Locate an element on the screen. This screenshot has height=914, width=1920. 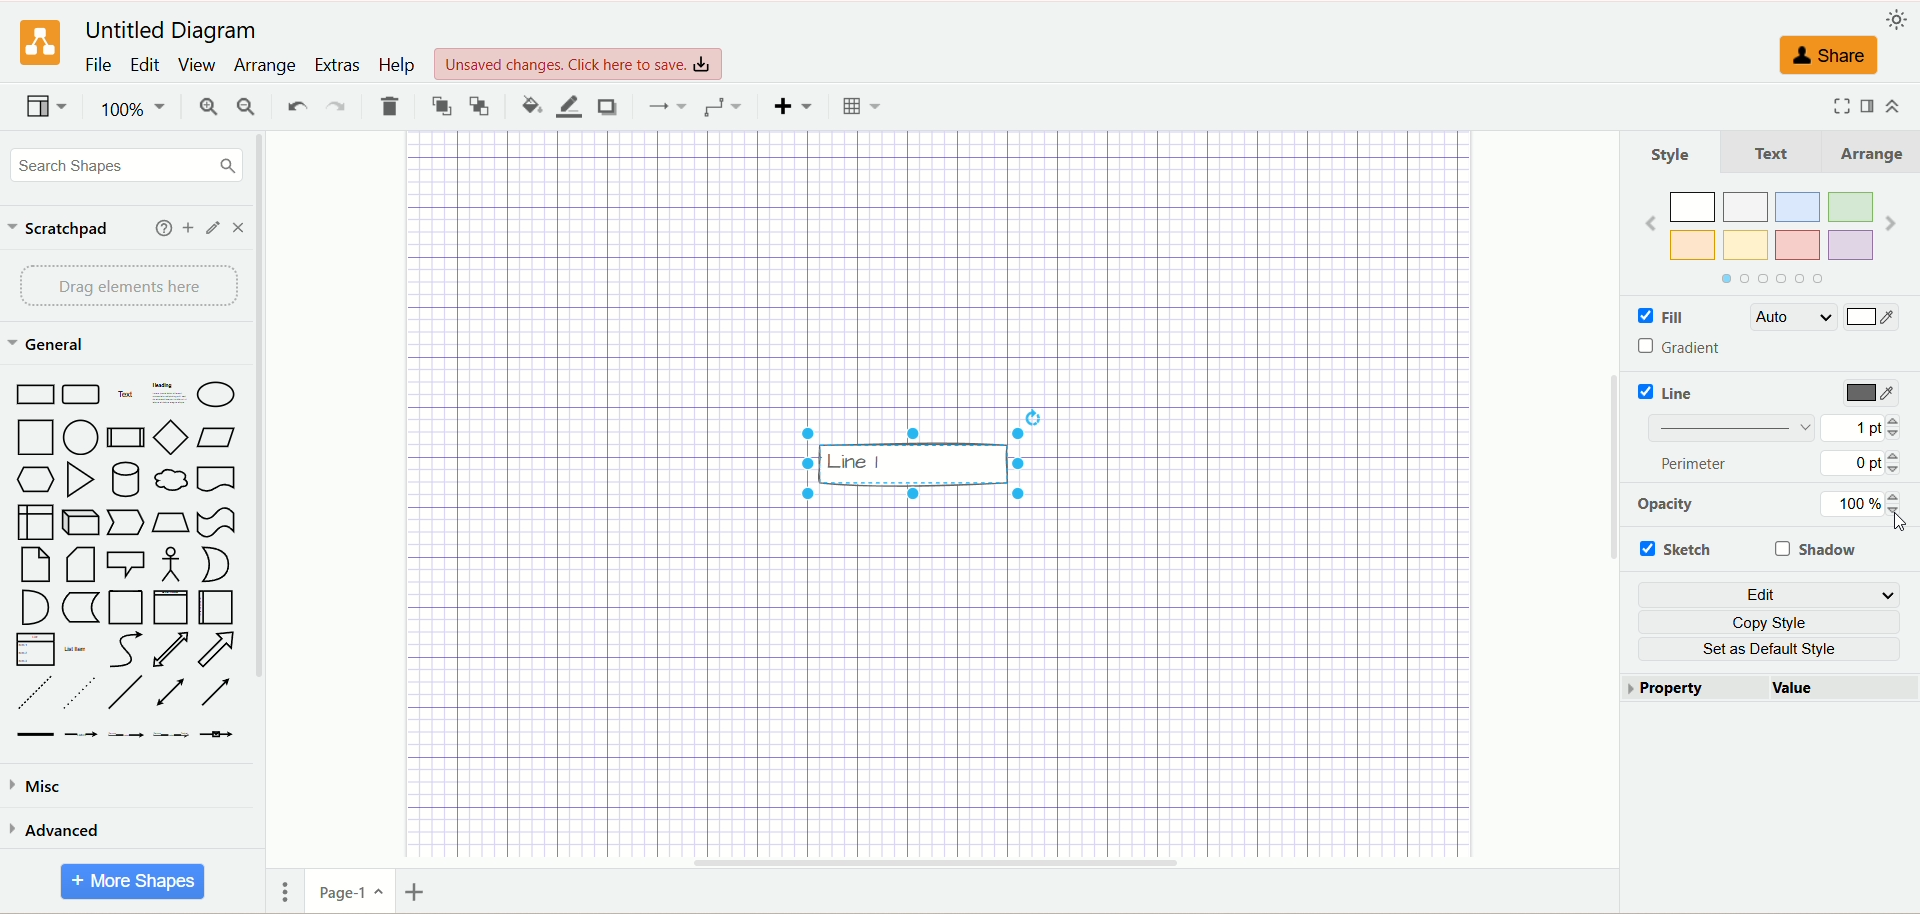
100% is located at coordinates (1864, 506).